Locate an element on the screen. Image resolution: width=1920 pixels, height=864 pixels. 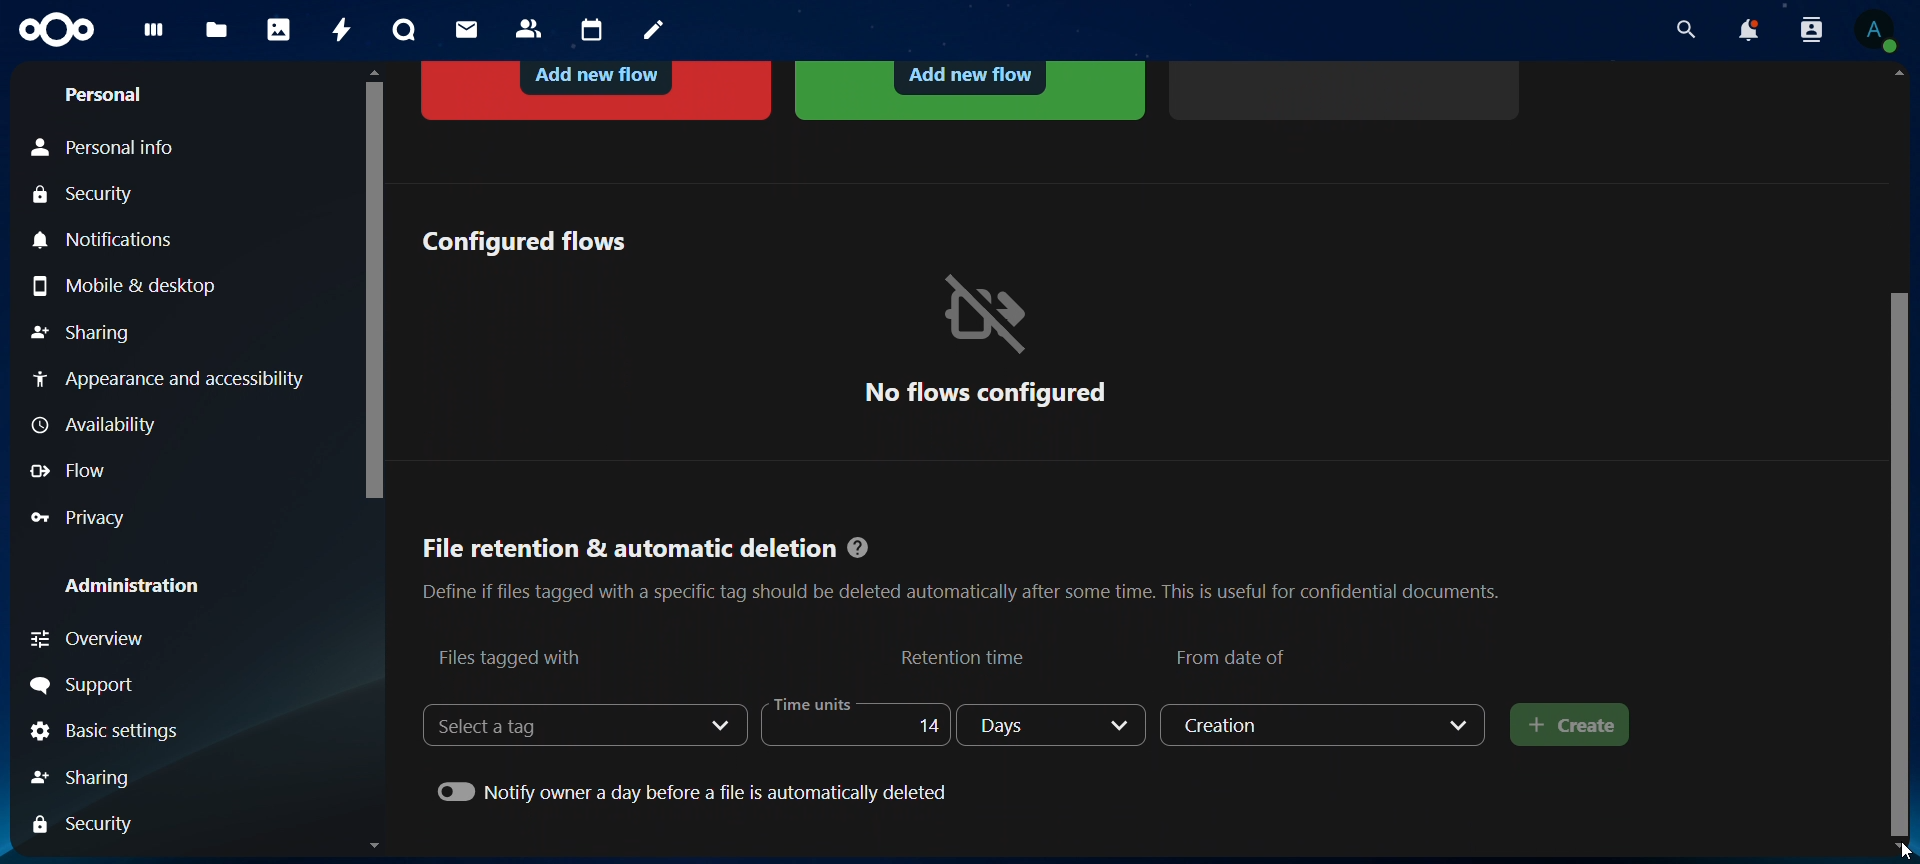
talk is located at coordinates (404, 30).